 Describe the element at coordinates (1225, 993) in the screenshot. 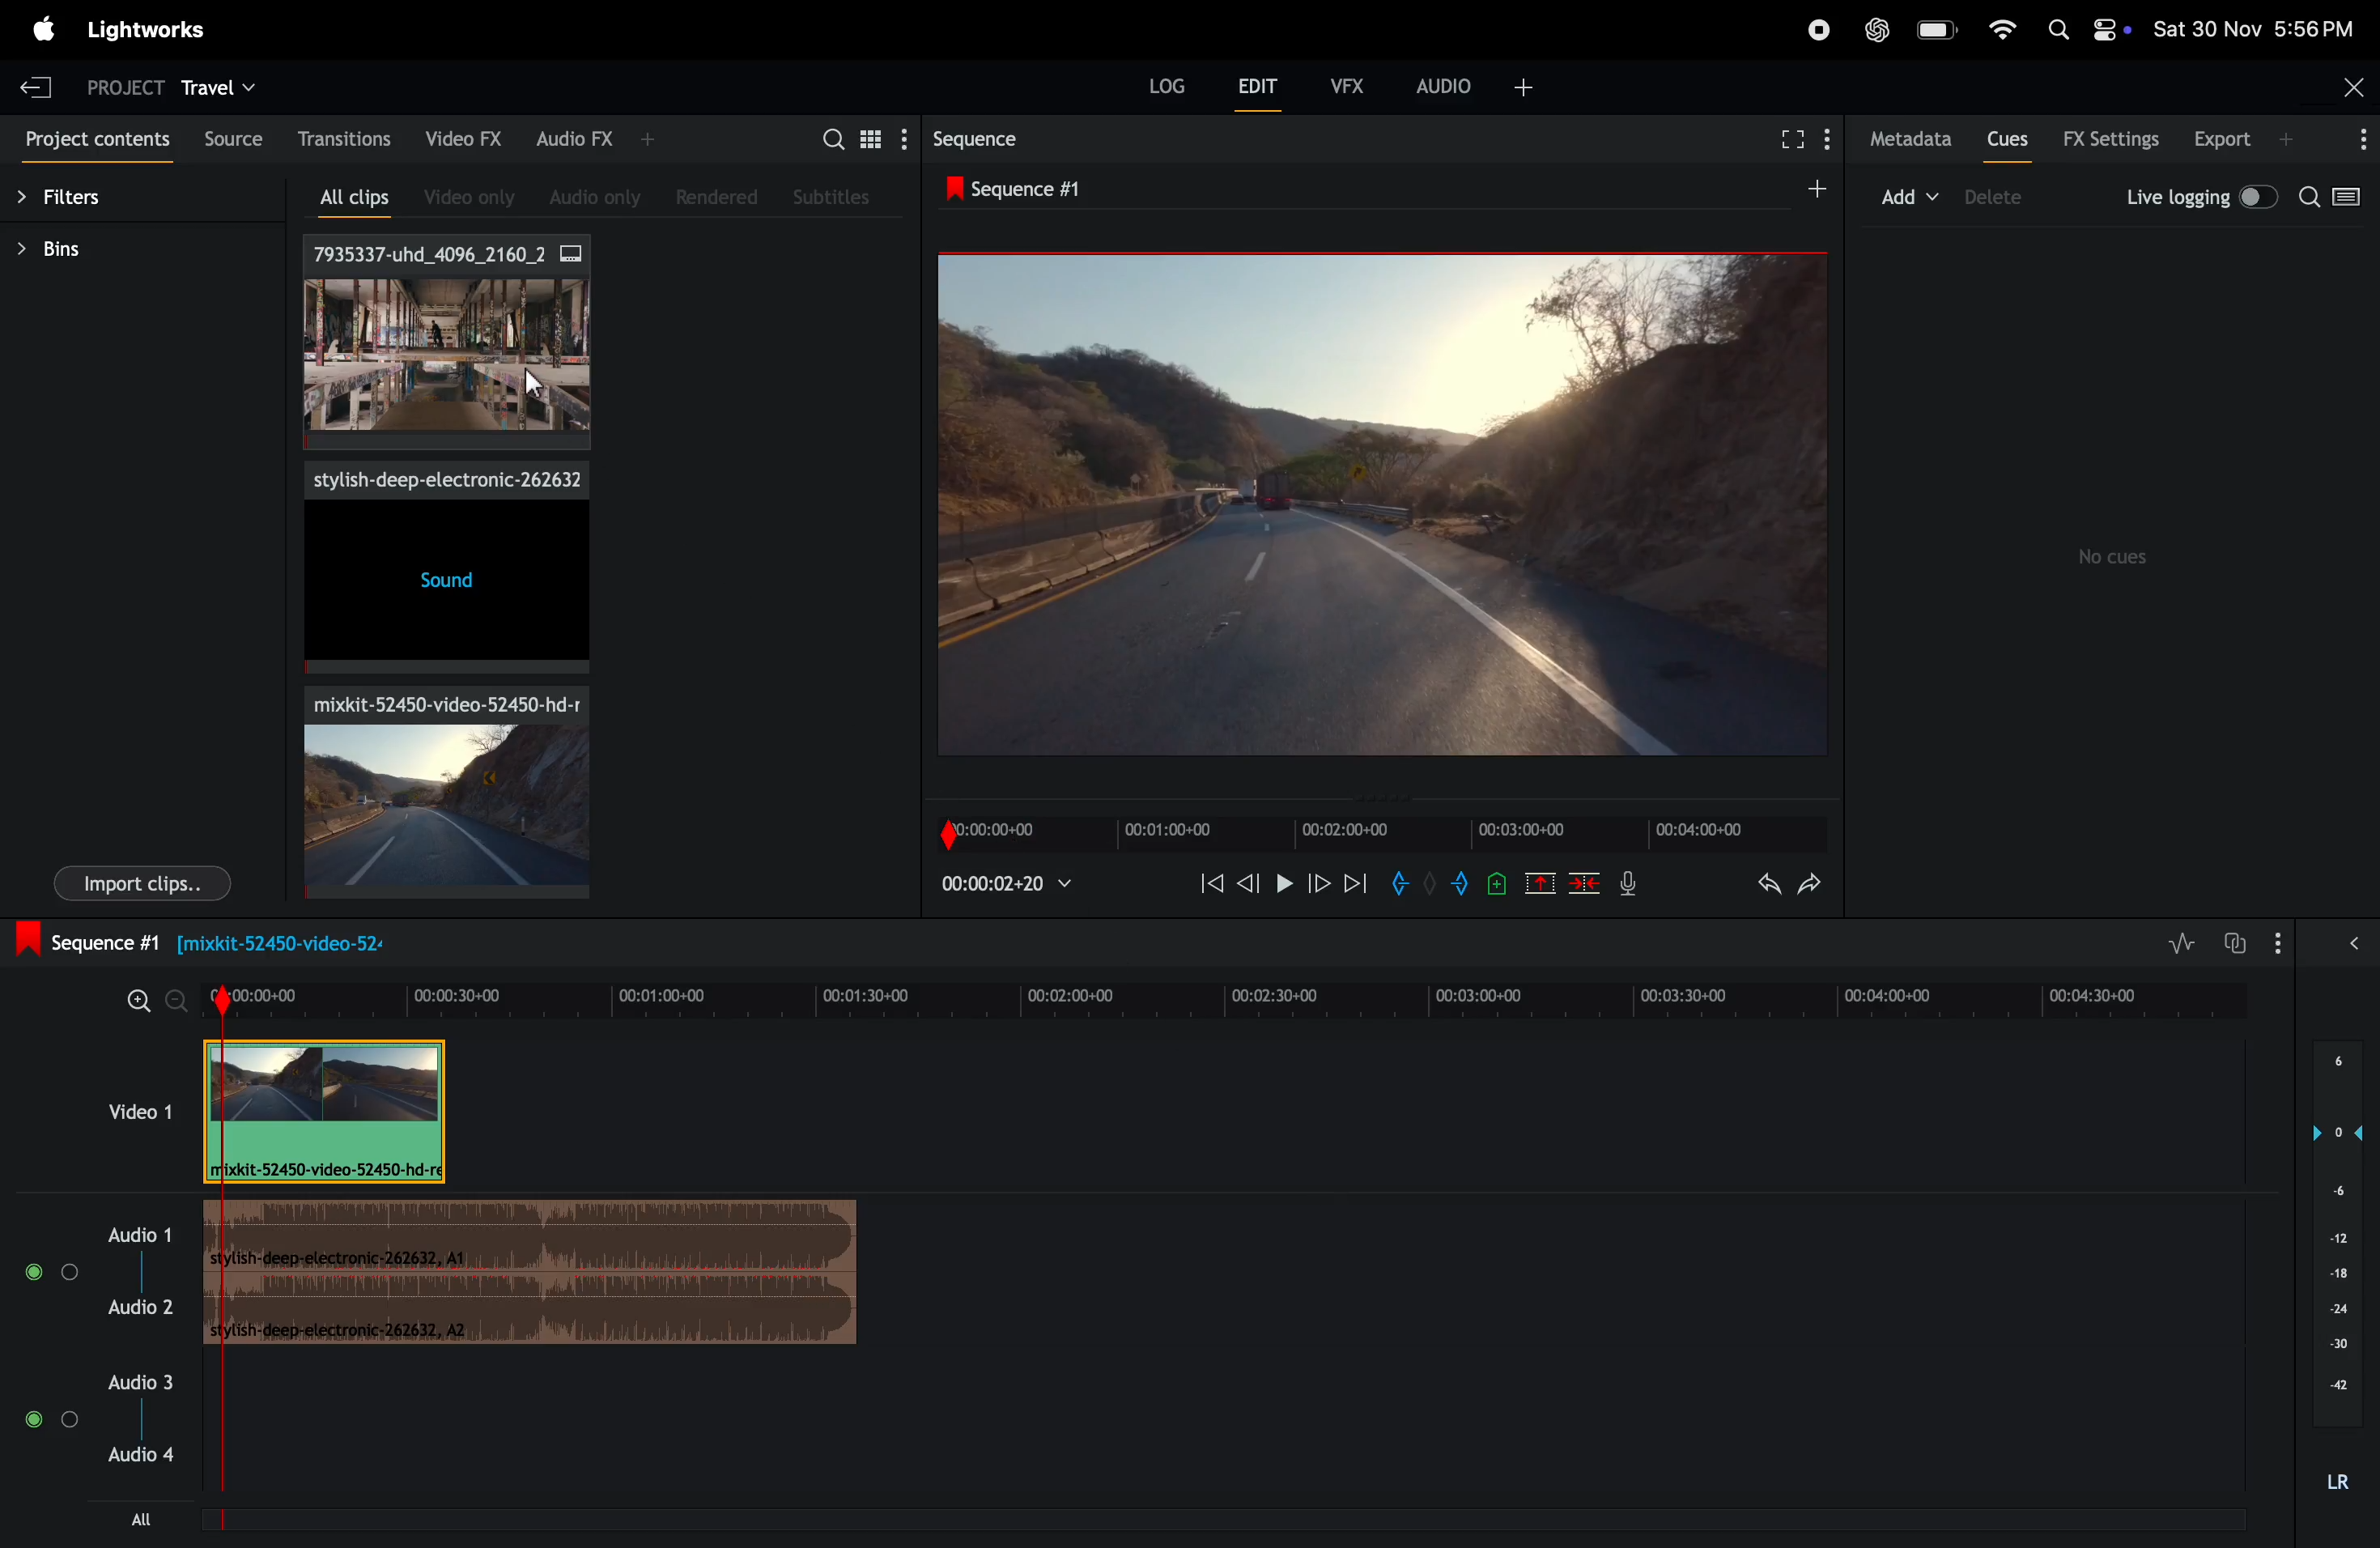

I see `time frame` at that location.